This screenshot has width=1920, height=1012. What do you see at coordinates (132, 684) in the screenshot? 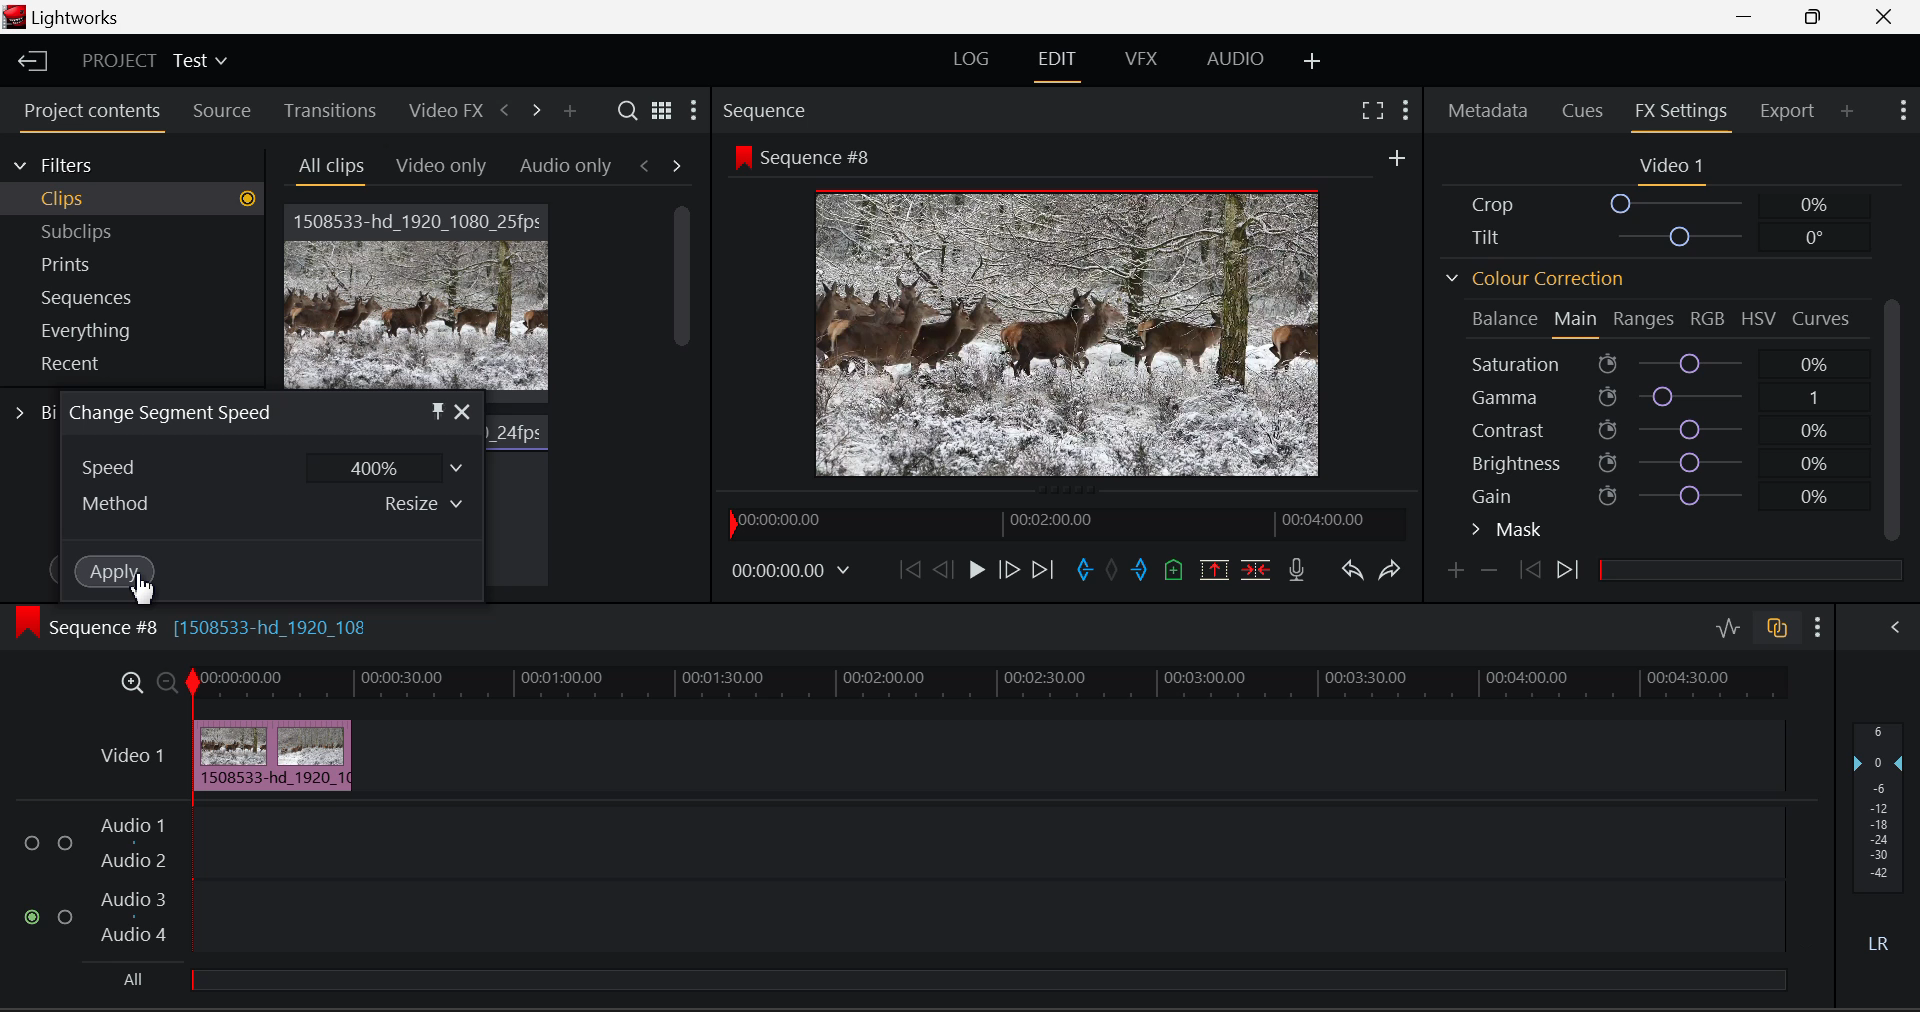
I see `Maximize` at bounding box center [132, 684].